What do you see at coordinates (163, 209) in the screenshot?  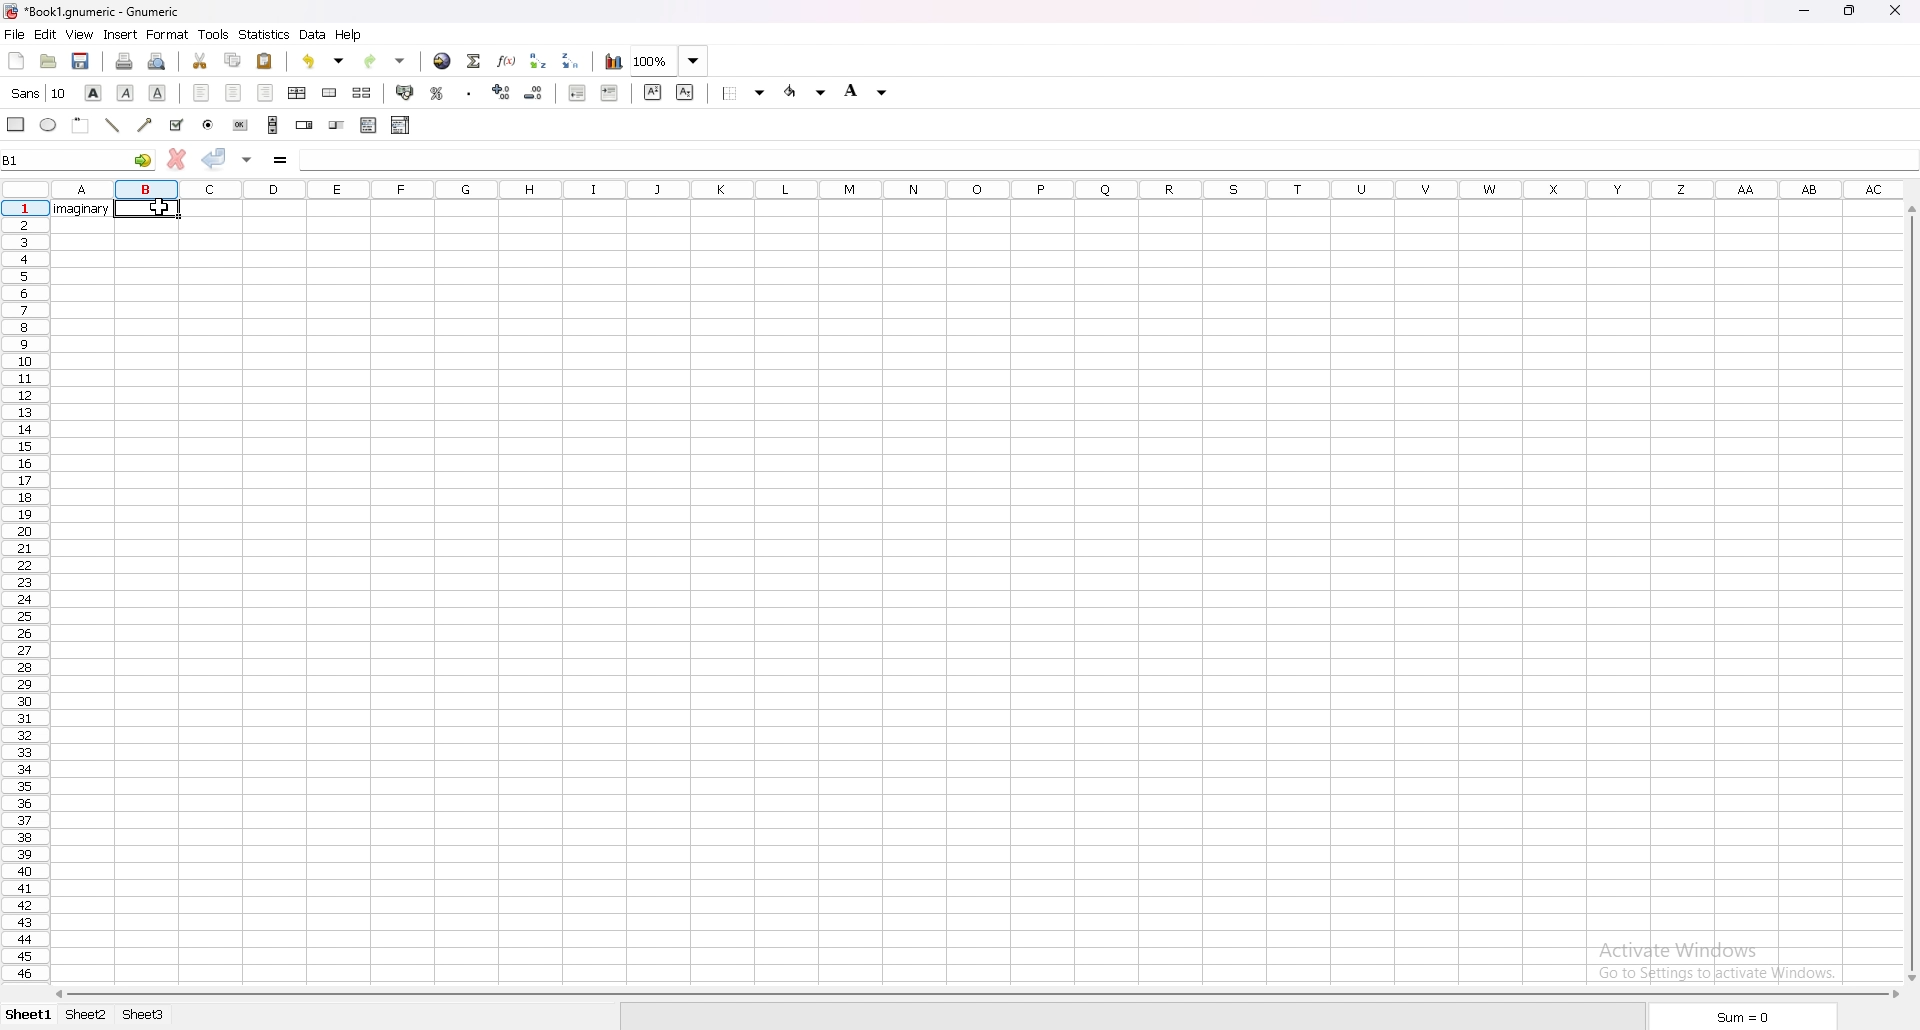 I see `cursor` at bounding box center [163, 209].